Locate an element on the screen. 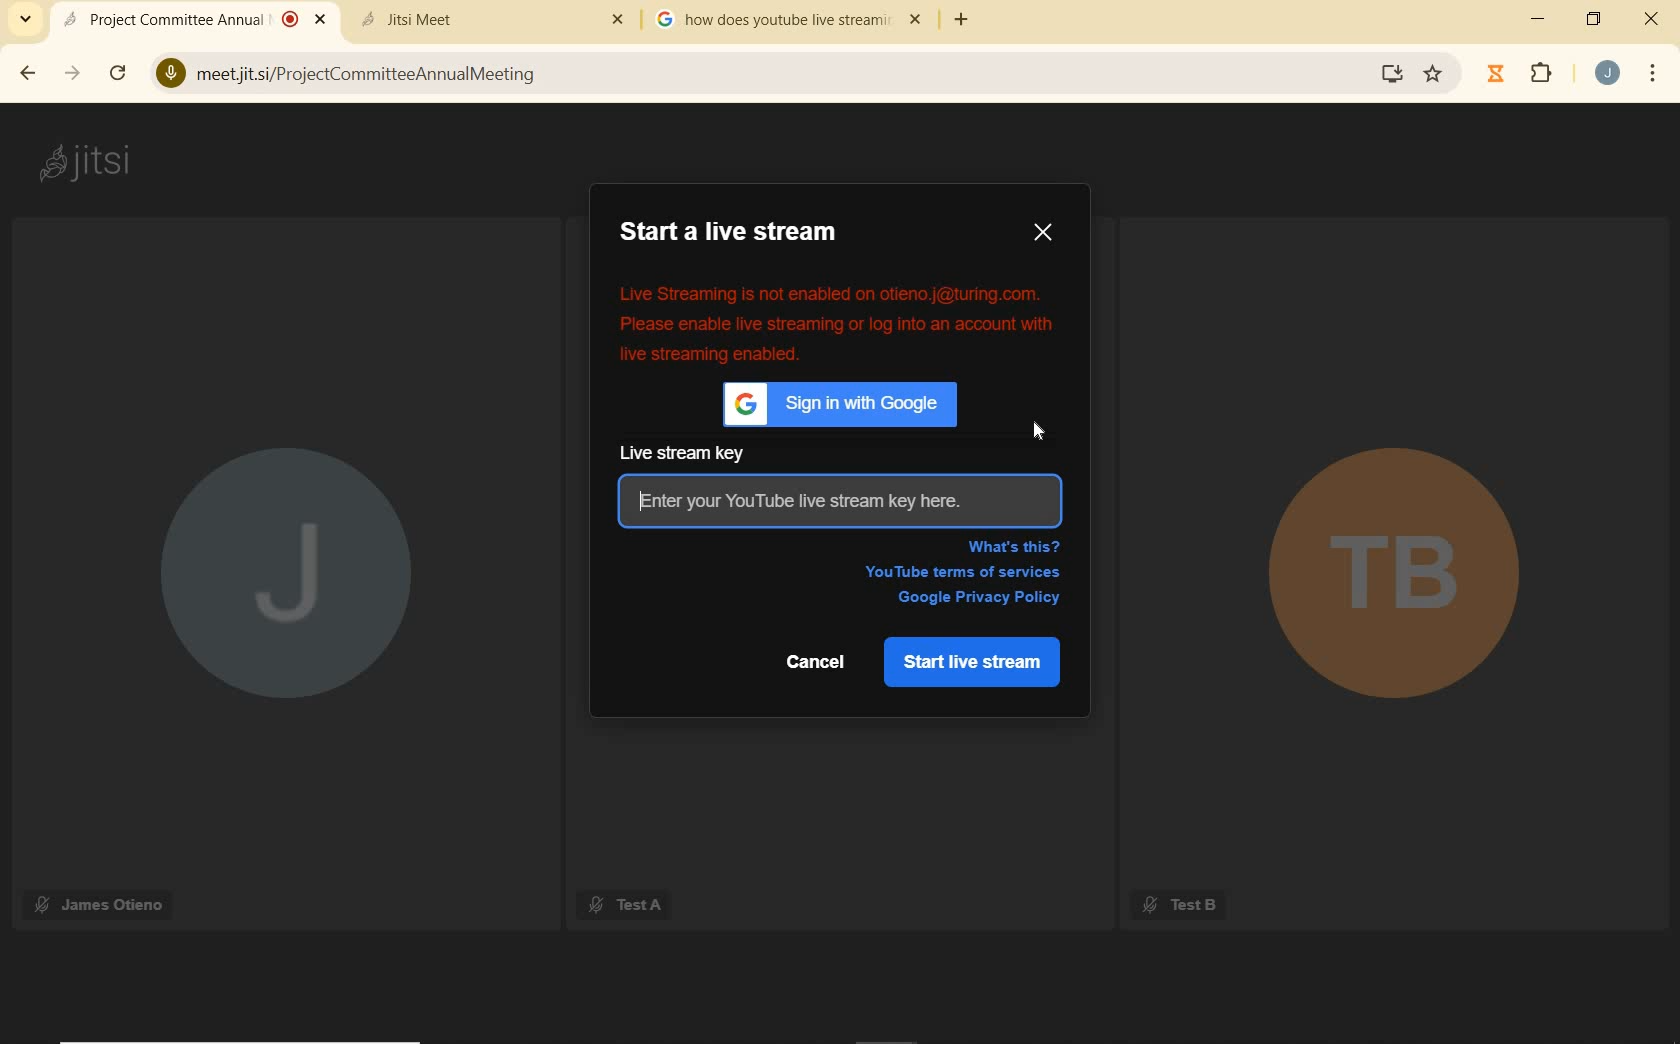 The width and height of the screenshot is (1680, 1044). back is located at coordinates (29, 72).